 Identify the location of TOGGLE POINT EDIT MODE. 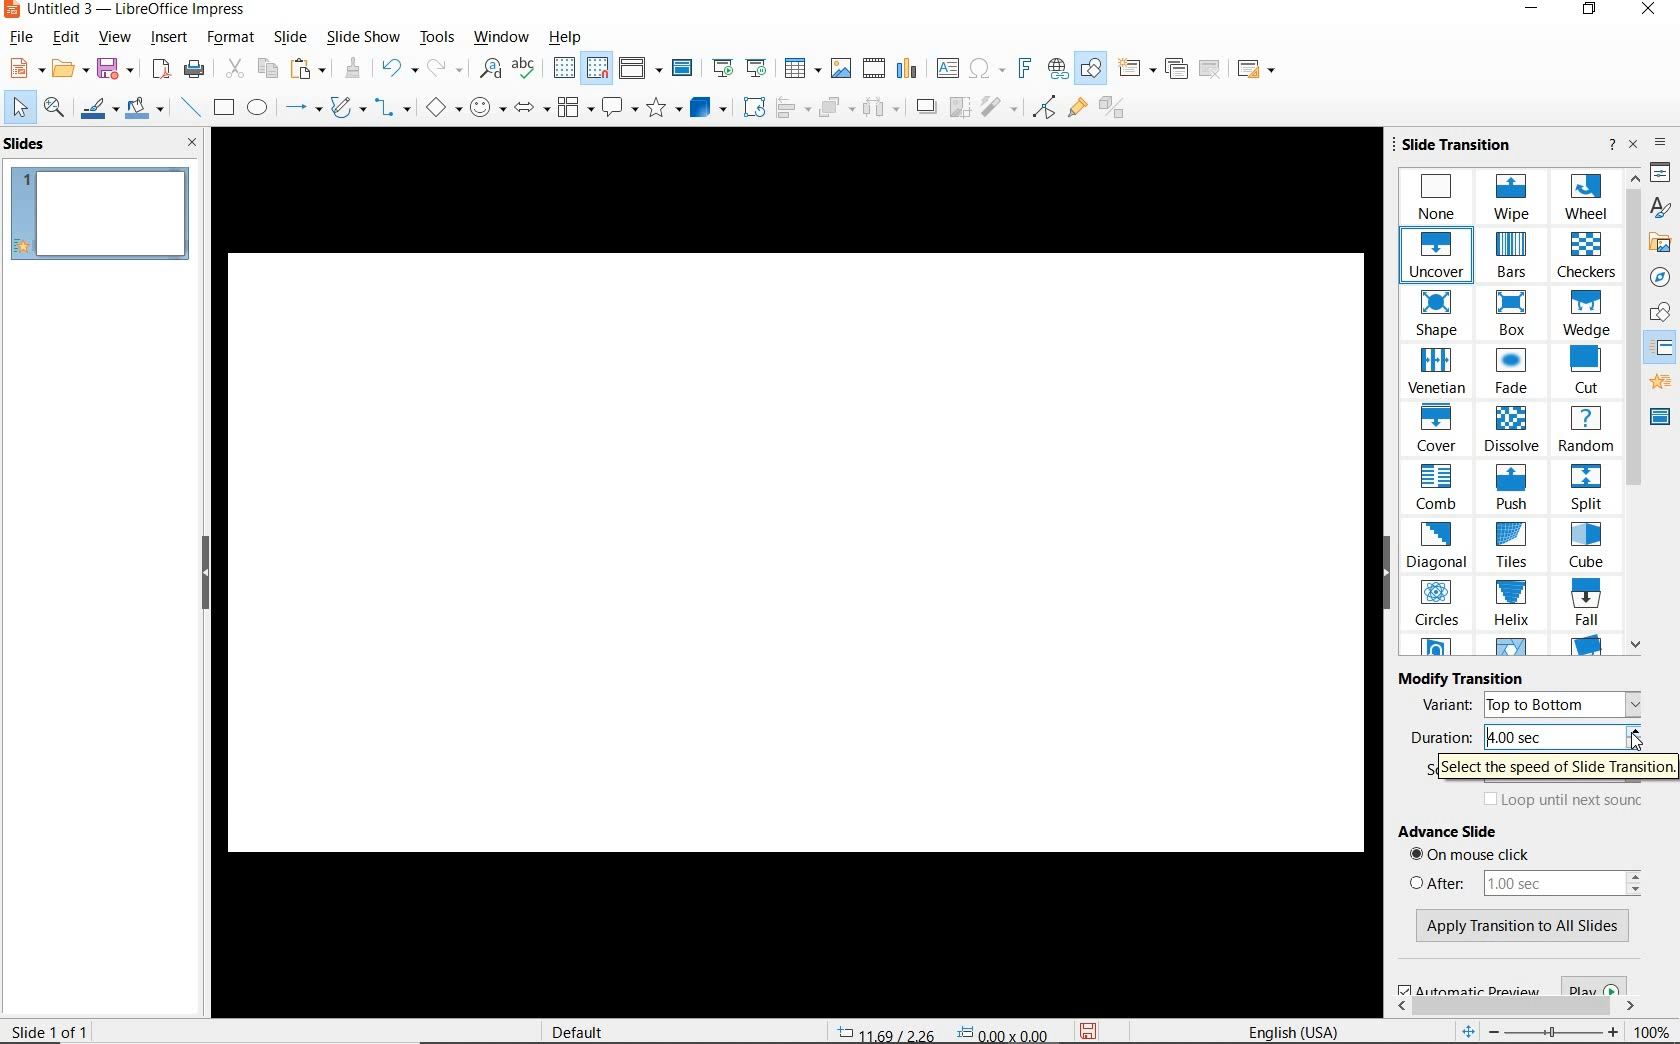
(1042, 108).